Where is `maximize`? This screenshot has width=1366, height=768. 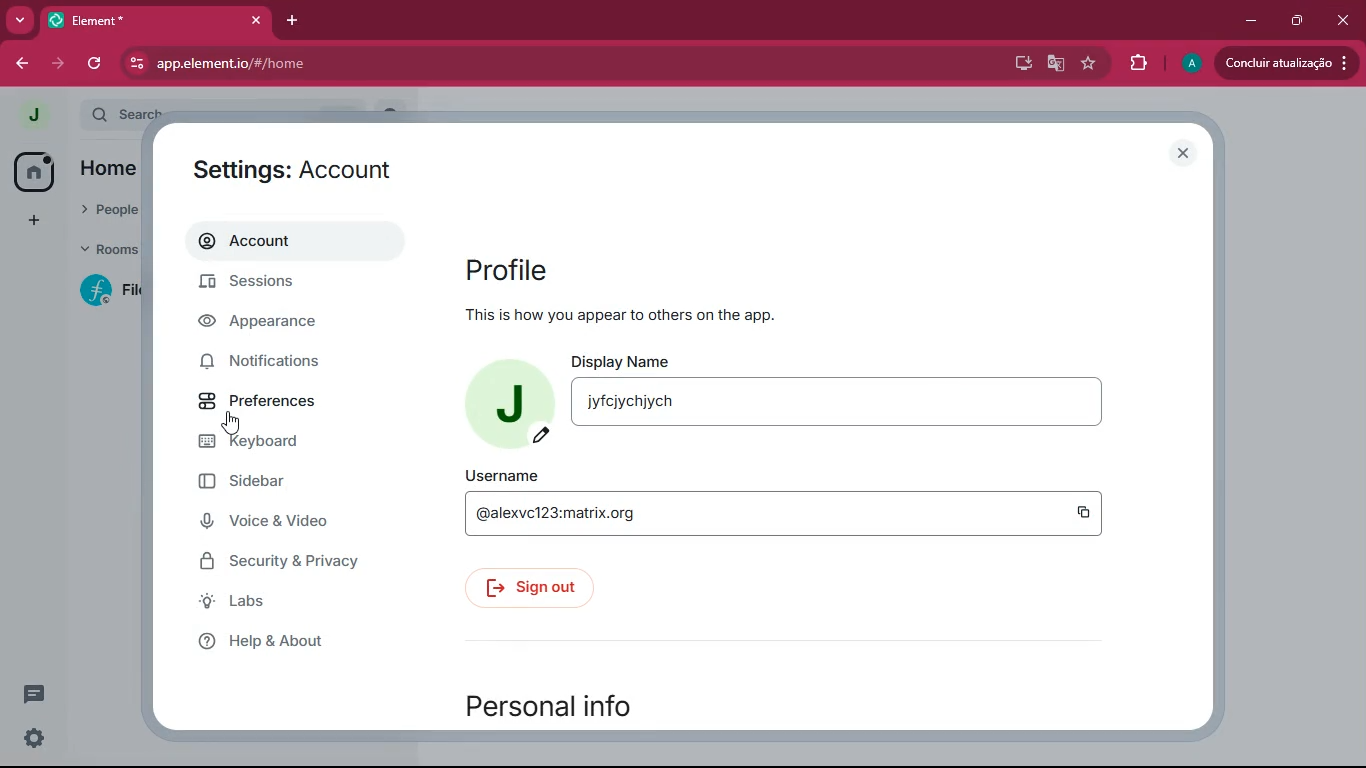
maximize is located at coordinates (1295, 20).